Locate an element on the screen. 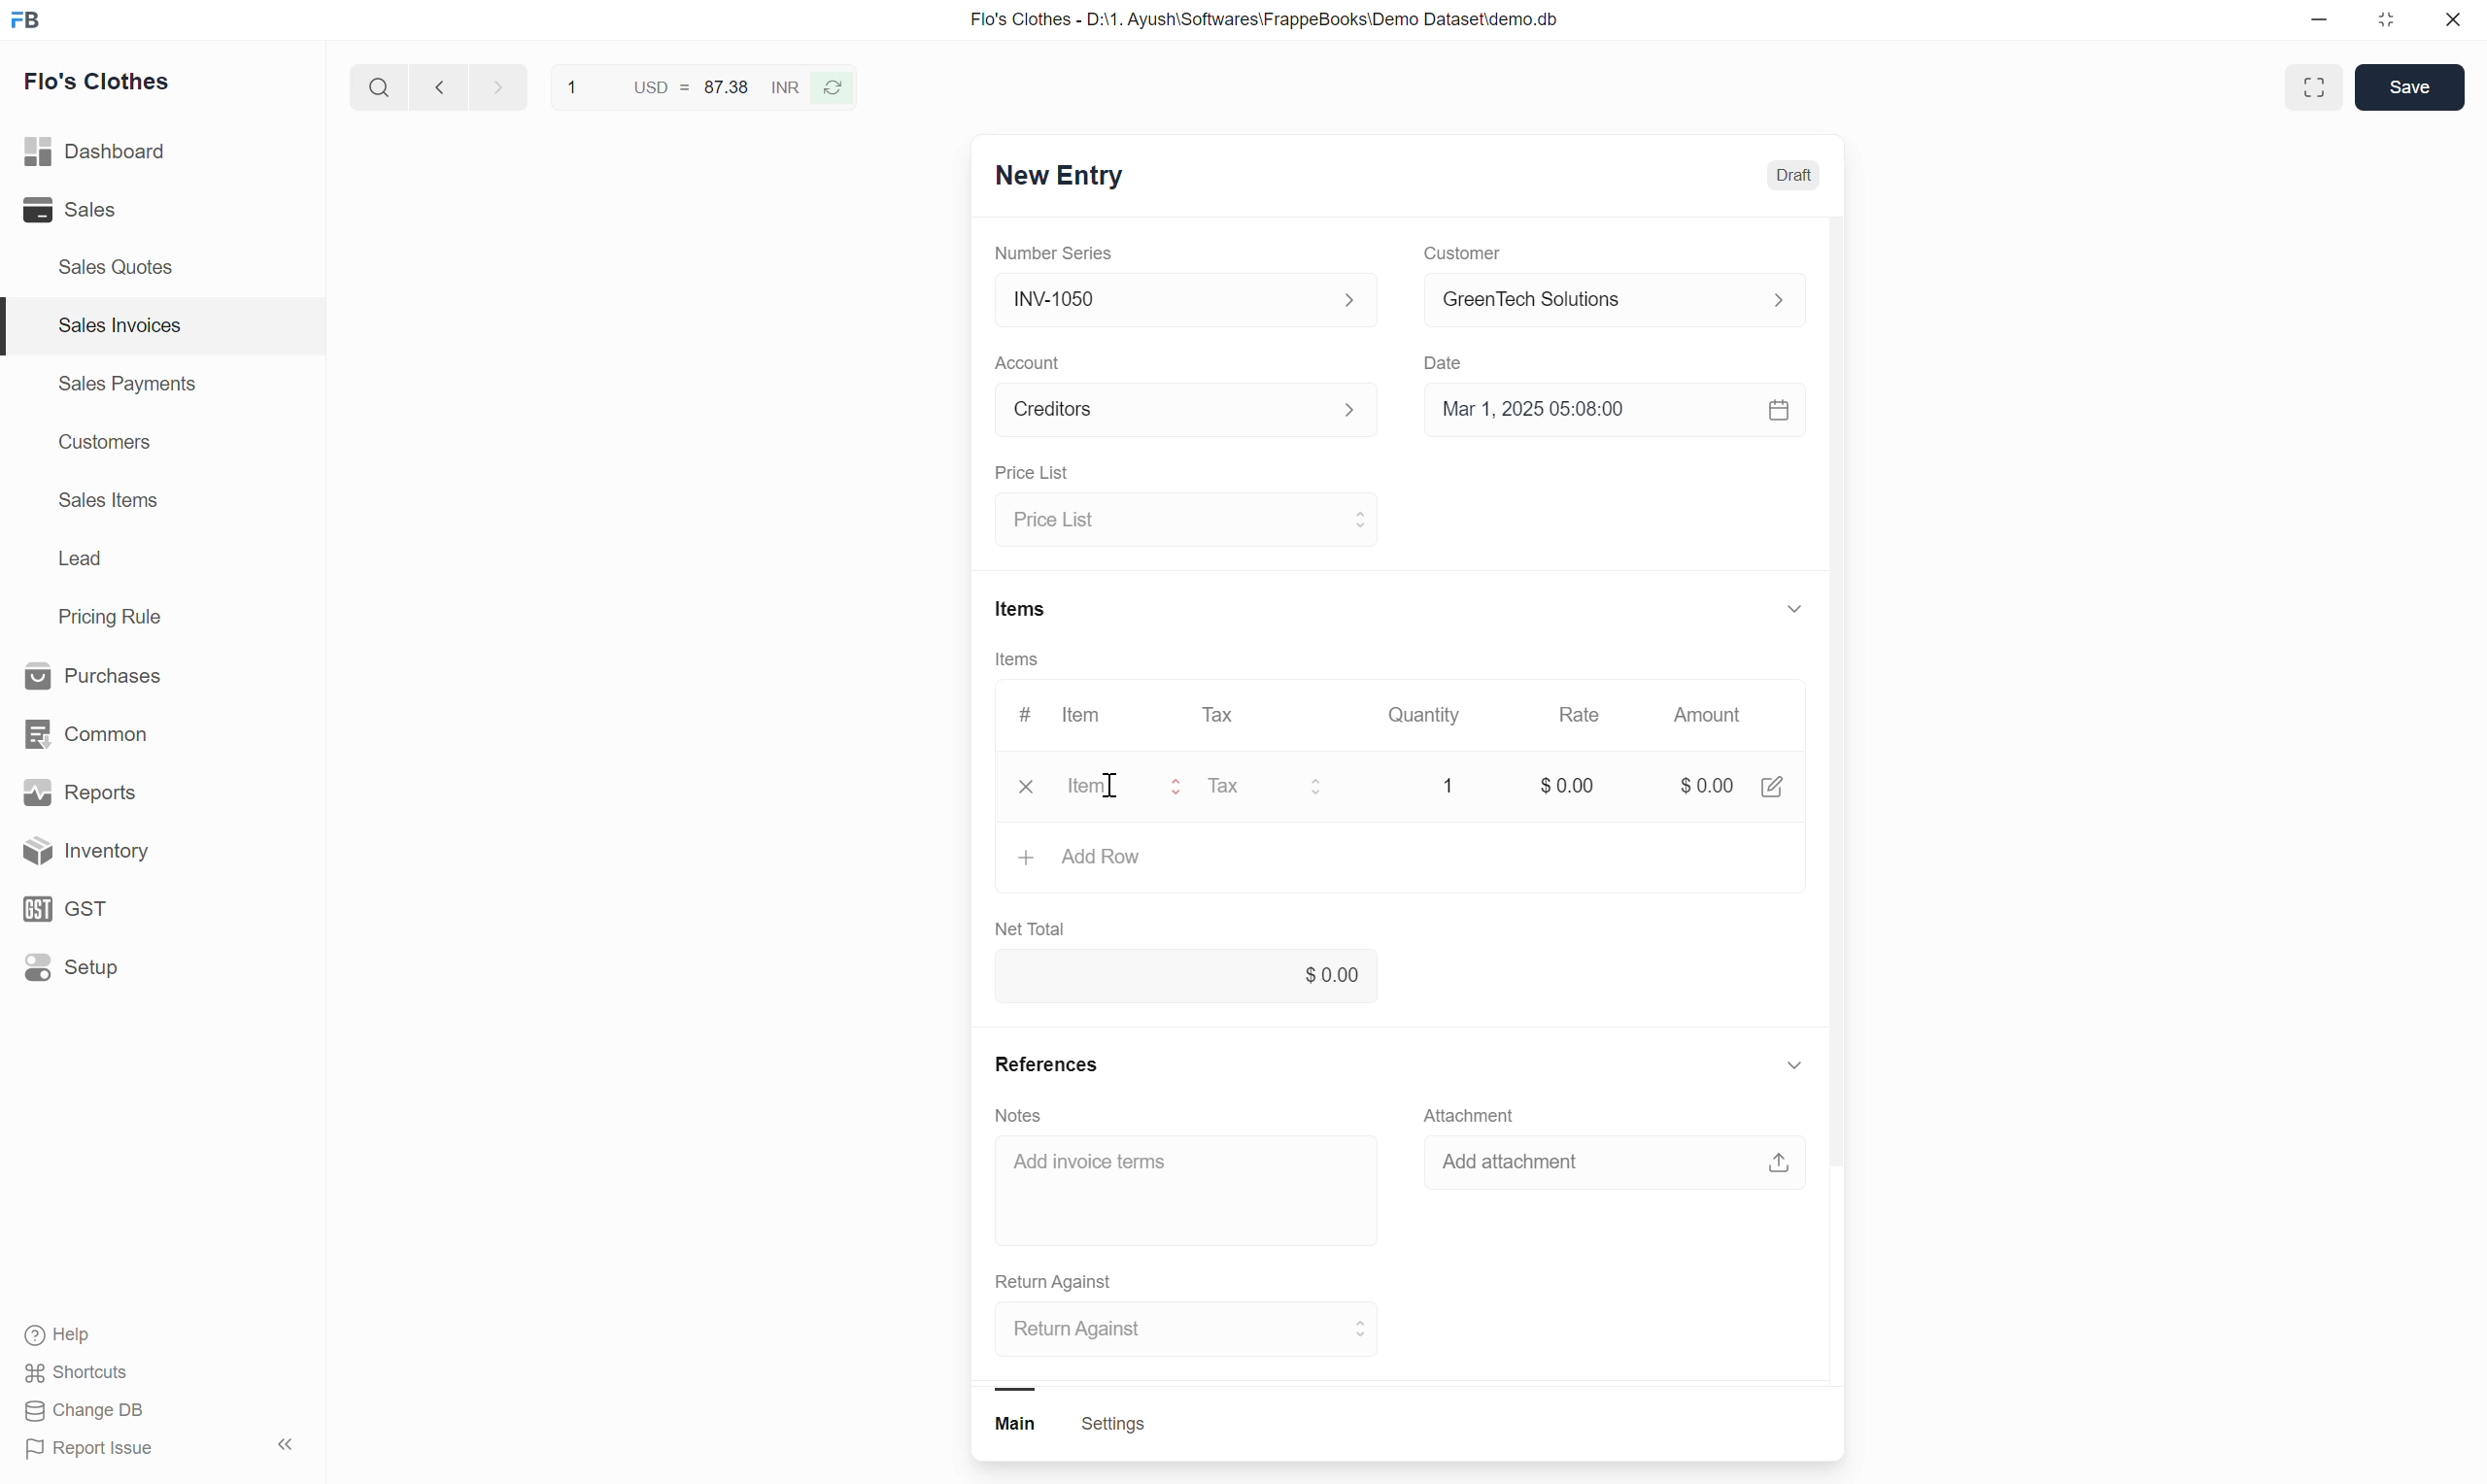 The width and height of the screenshot is (2487, 1484). References is located at coordinates (1045, 1063).